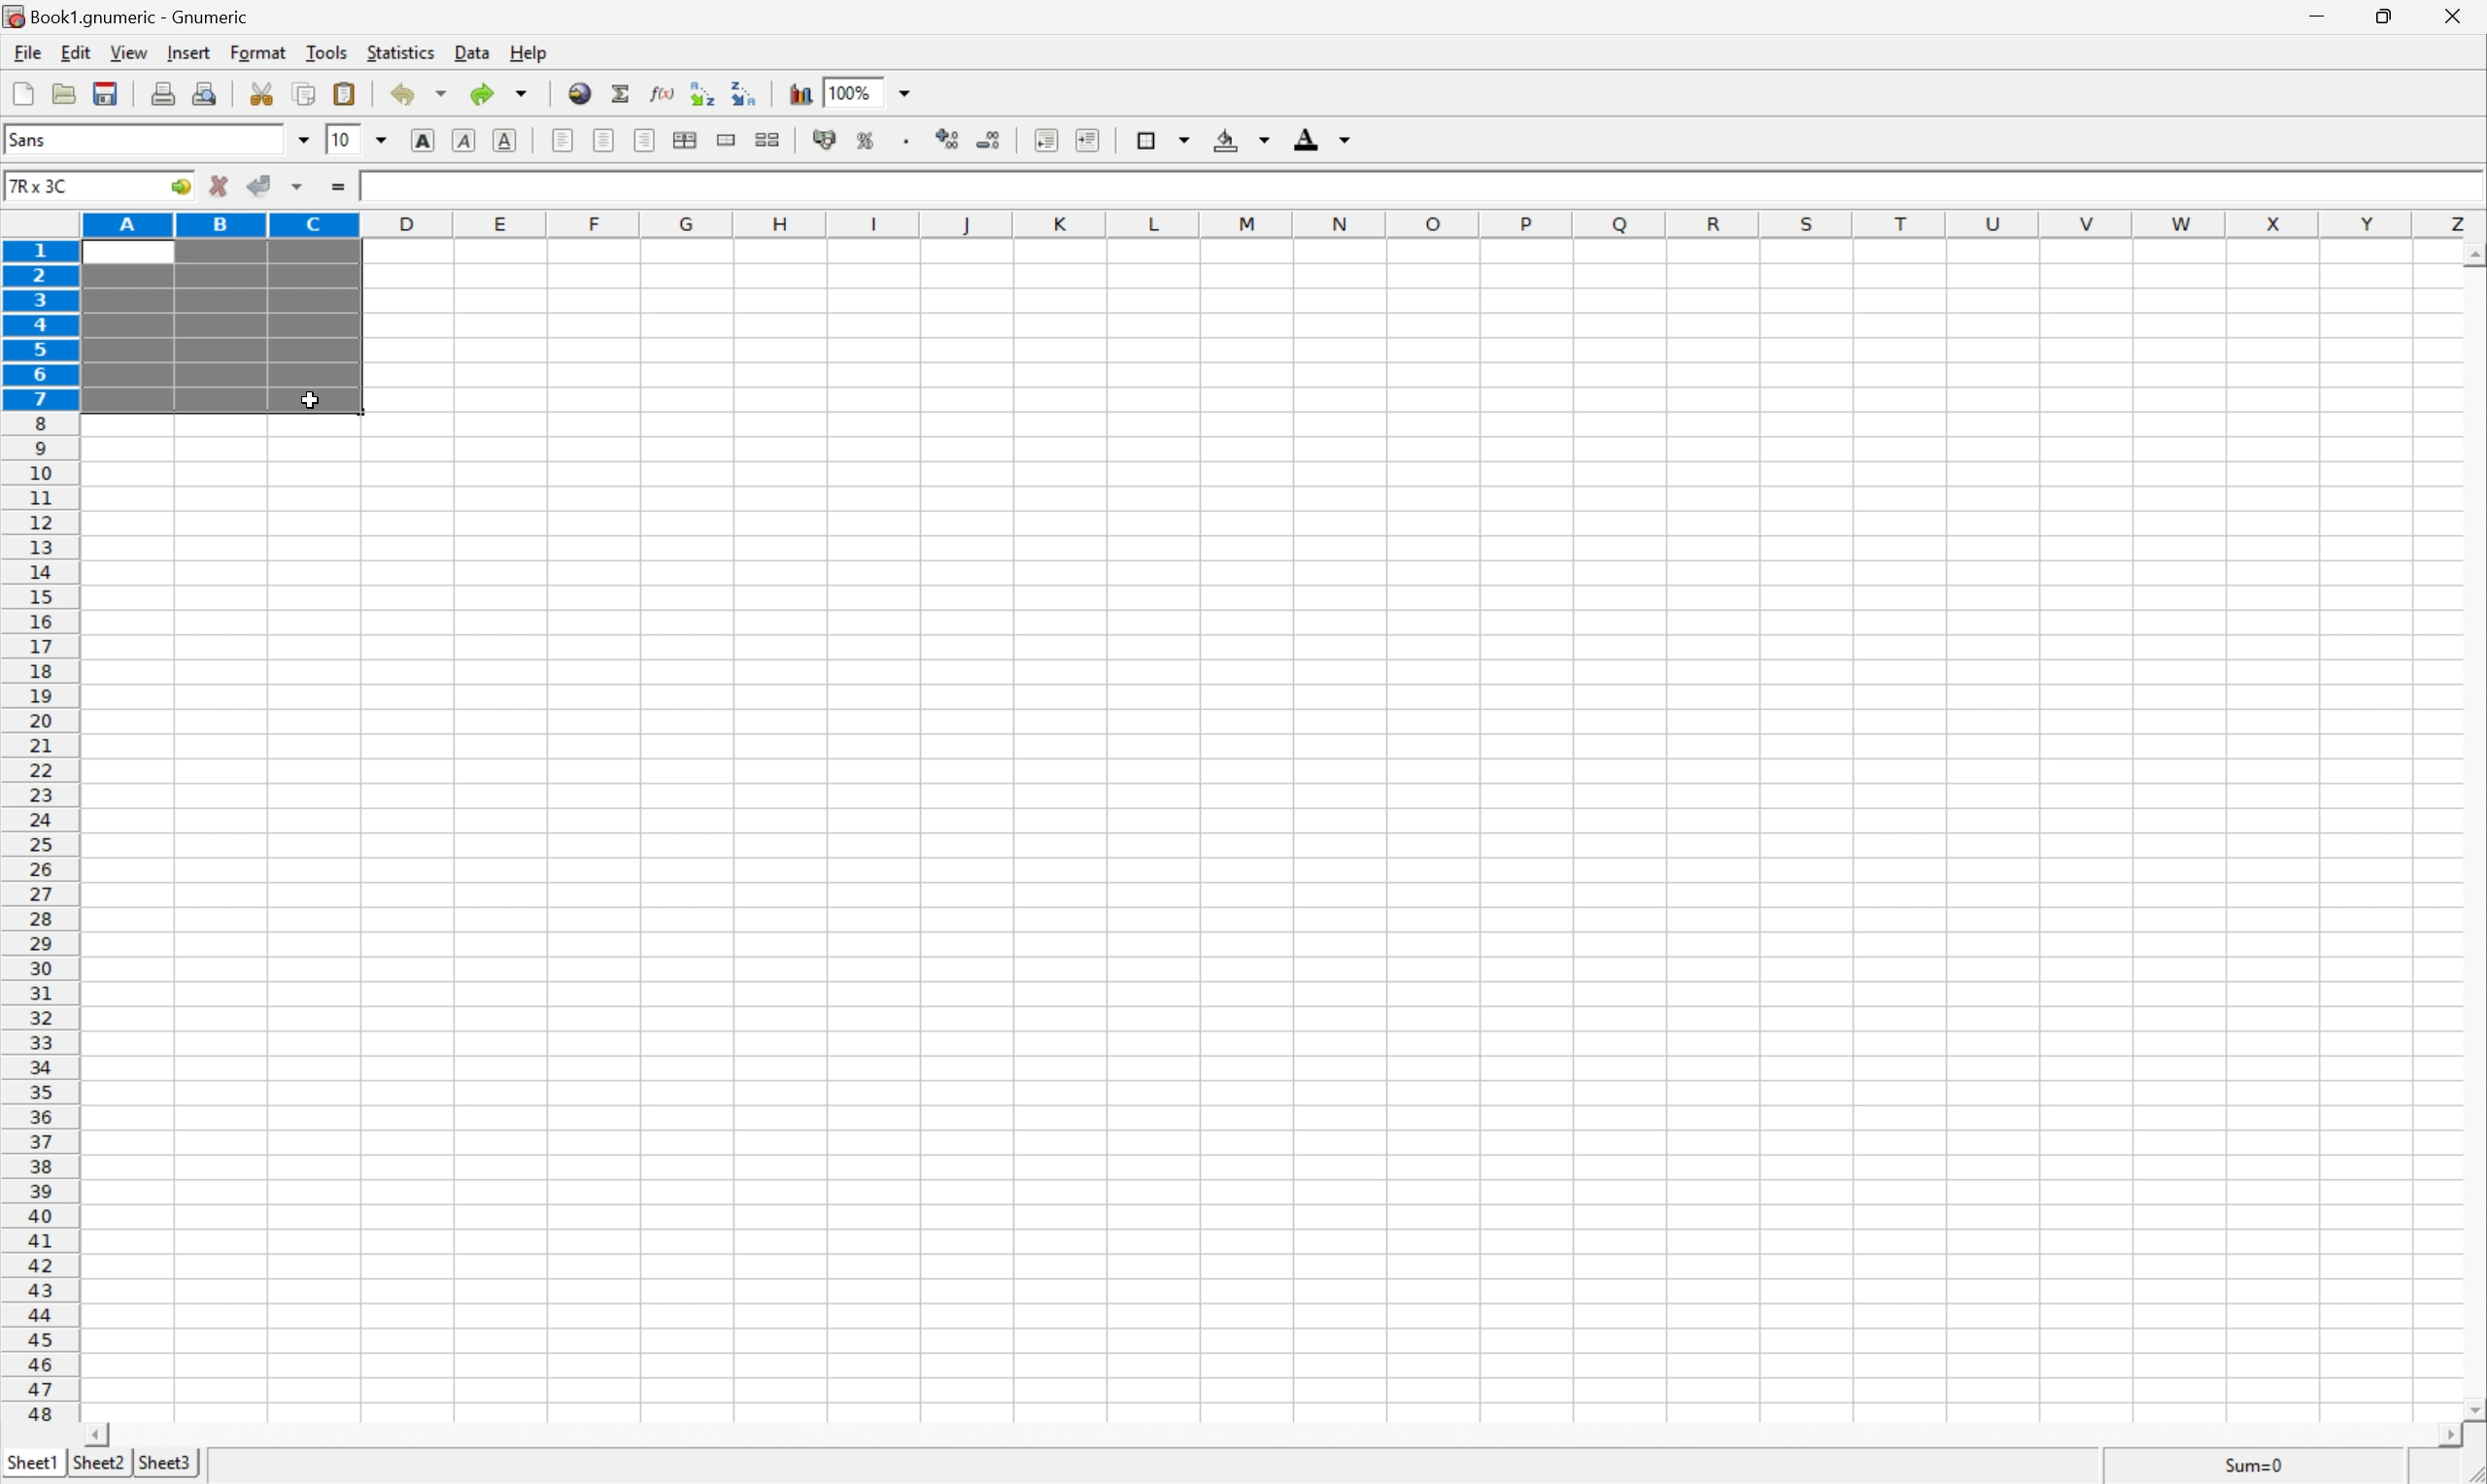 The image size is (2487, 1484). I want to click on edit, so click(72, 52).